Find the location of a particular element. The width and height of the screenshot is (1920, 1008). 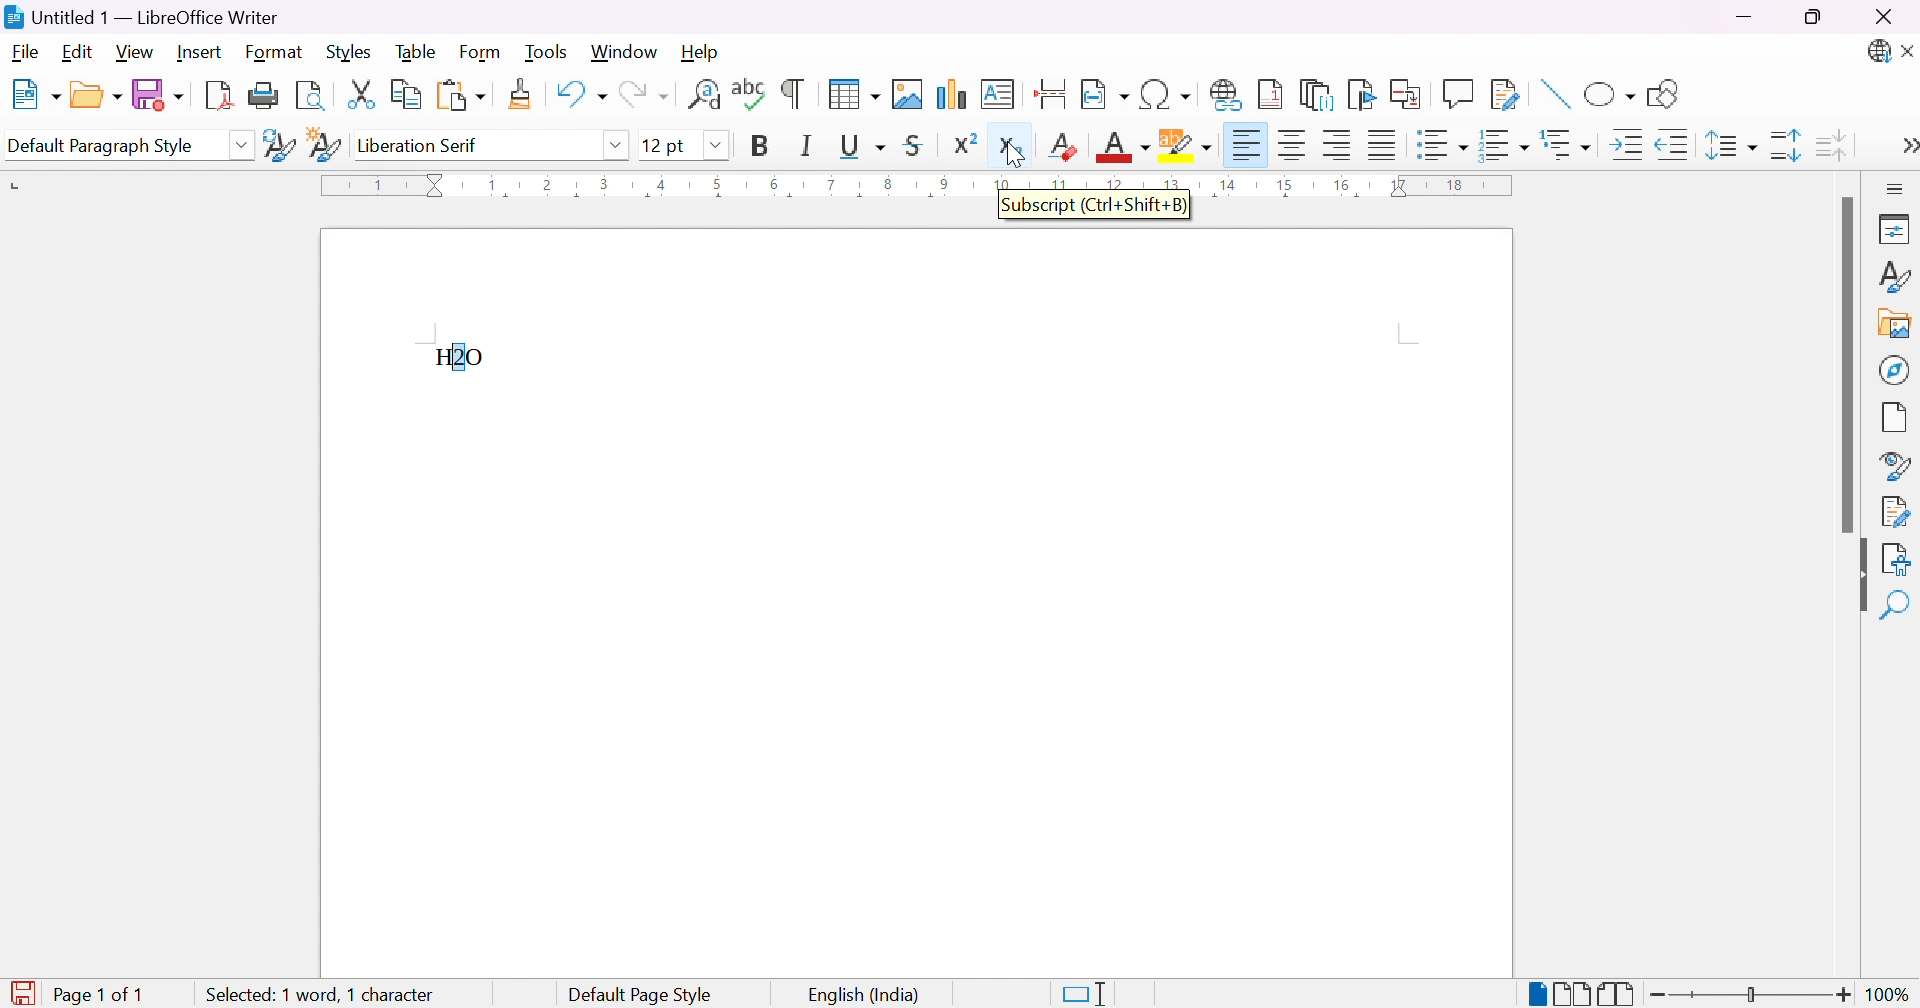

Update selected style is located at coordinates (279, 145).